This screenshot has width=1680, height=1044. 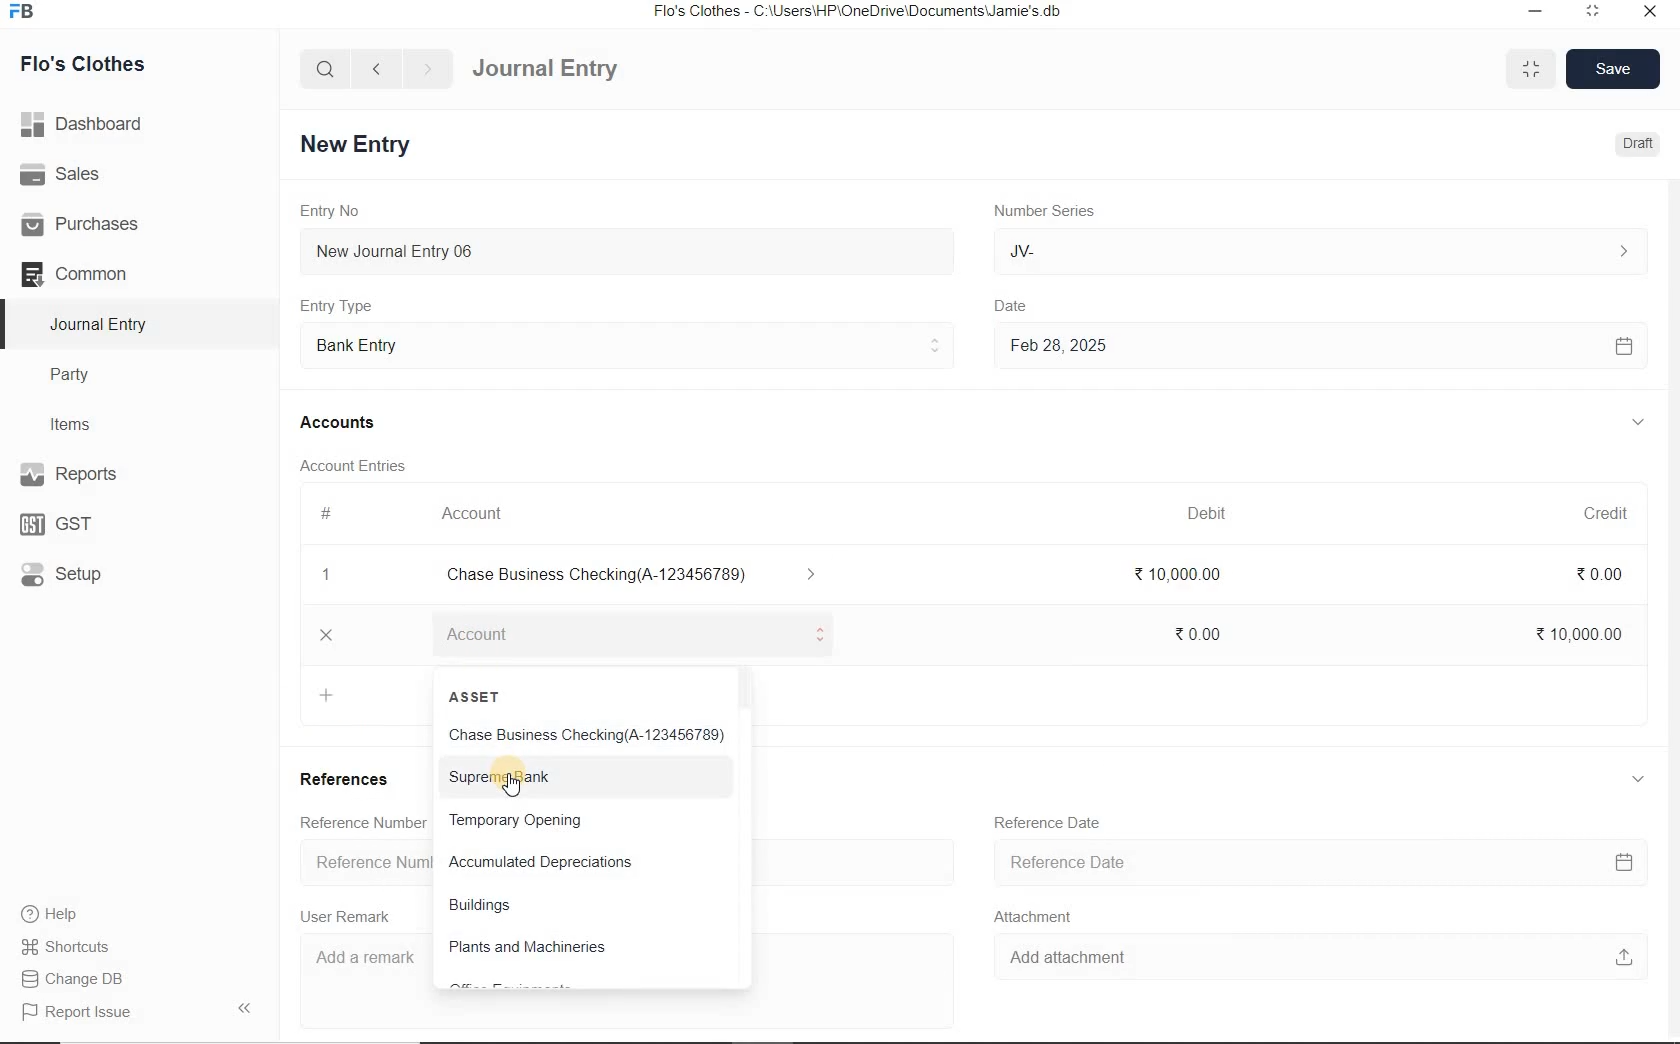 I want to click on Collpase, so click(x=244, y=1007).